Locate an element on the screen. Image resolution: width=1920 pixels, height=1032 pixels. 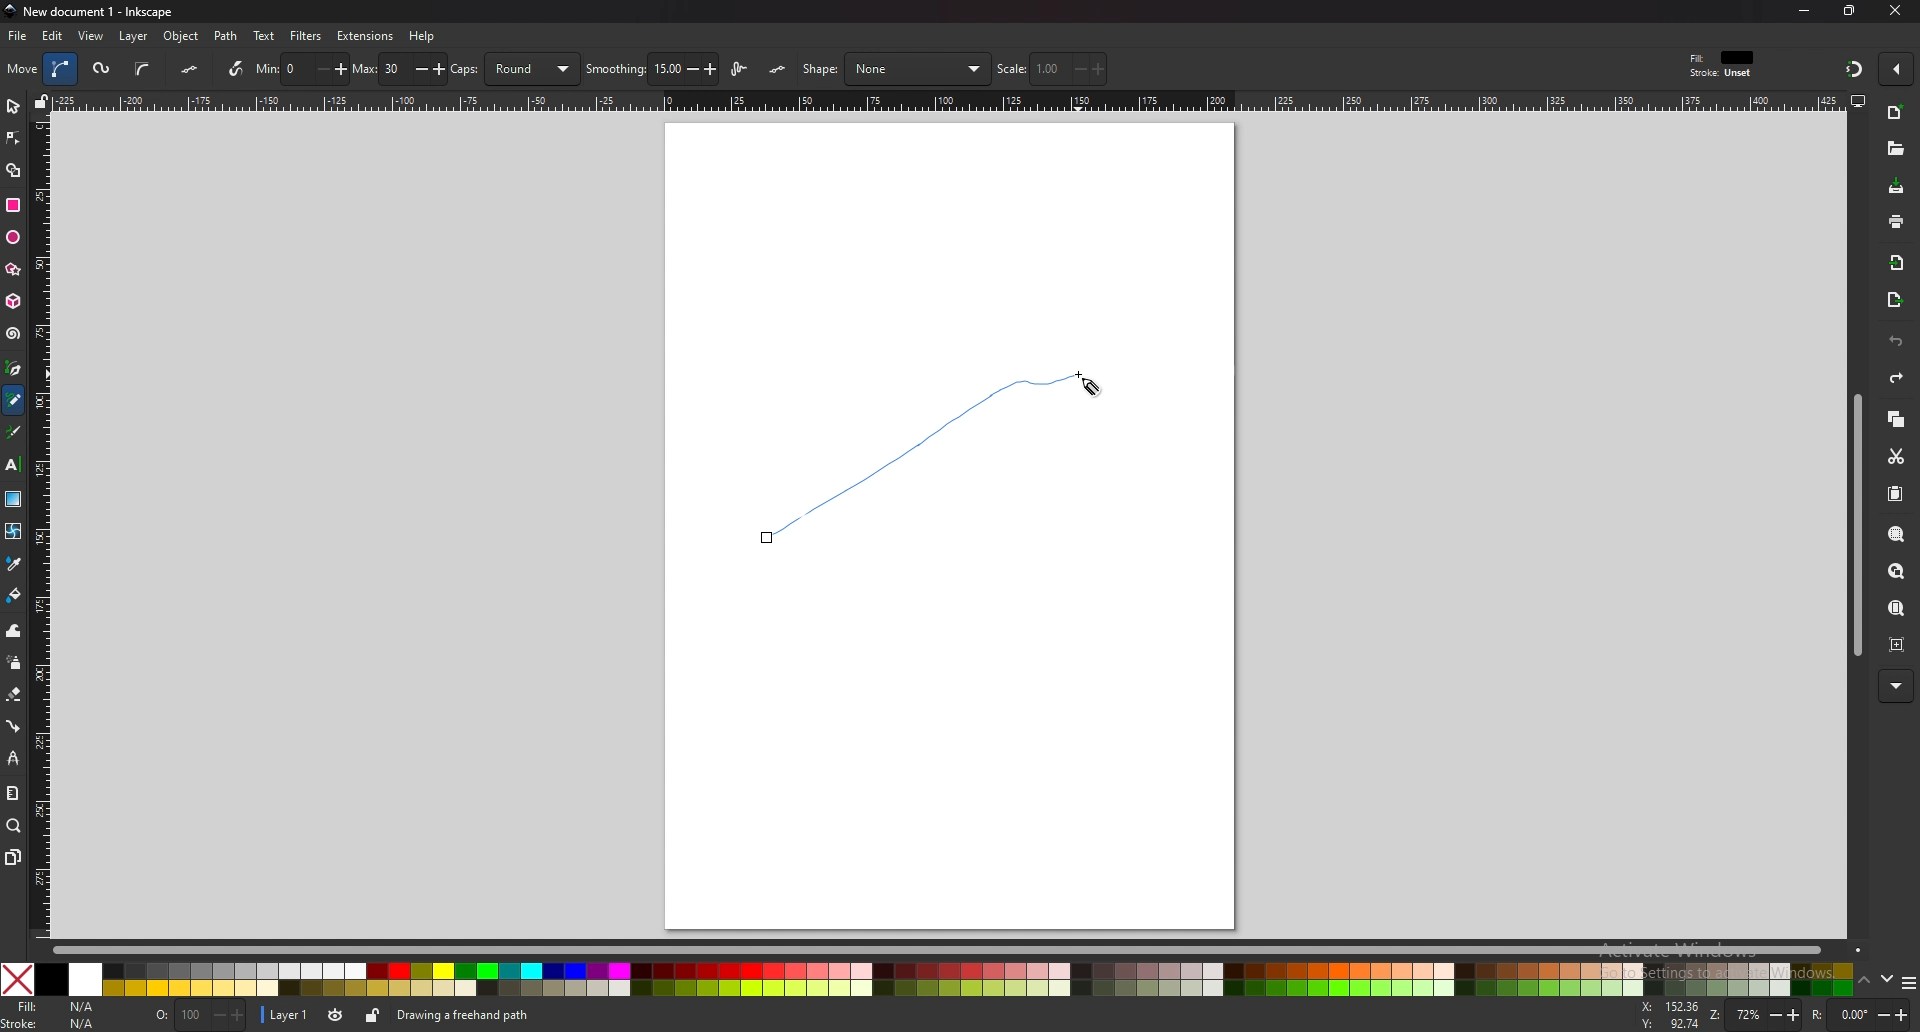
connector is located at coordinates (13, 726).